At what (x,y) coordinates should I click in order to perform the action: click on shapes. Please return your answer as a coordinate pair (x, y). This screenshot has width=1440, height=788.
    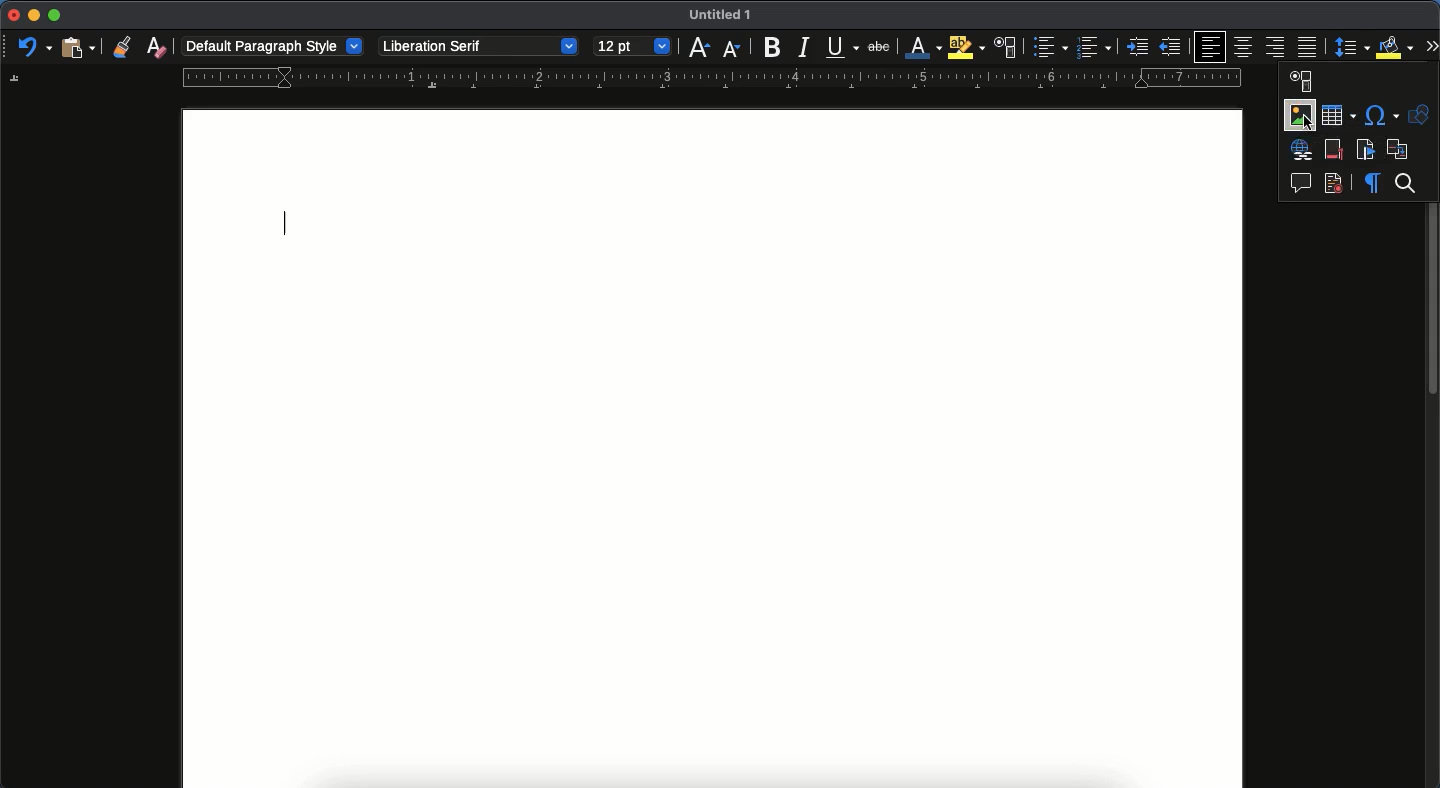
    Looking at the image, I should click on (1419, 113).